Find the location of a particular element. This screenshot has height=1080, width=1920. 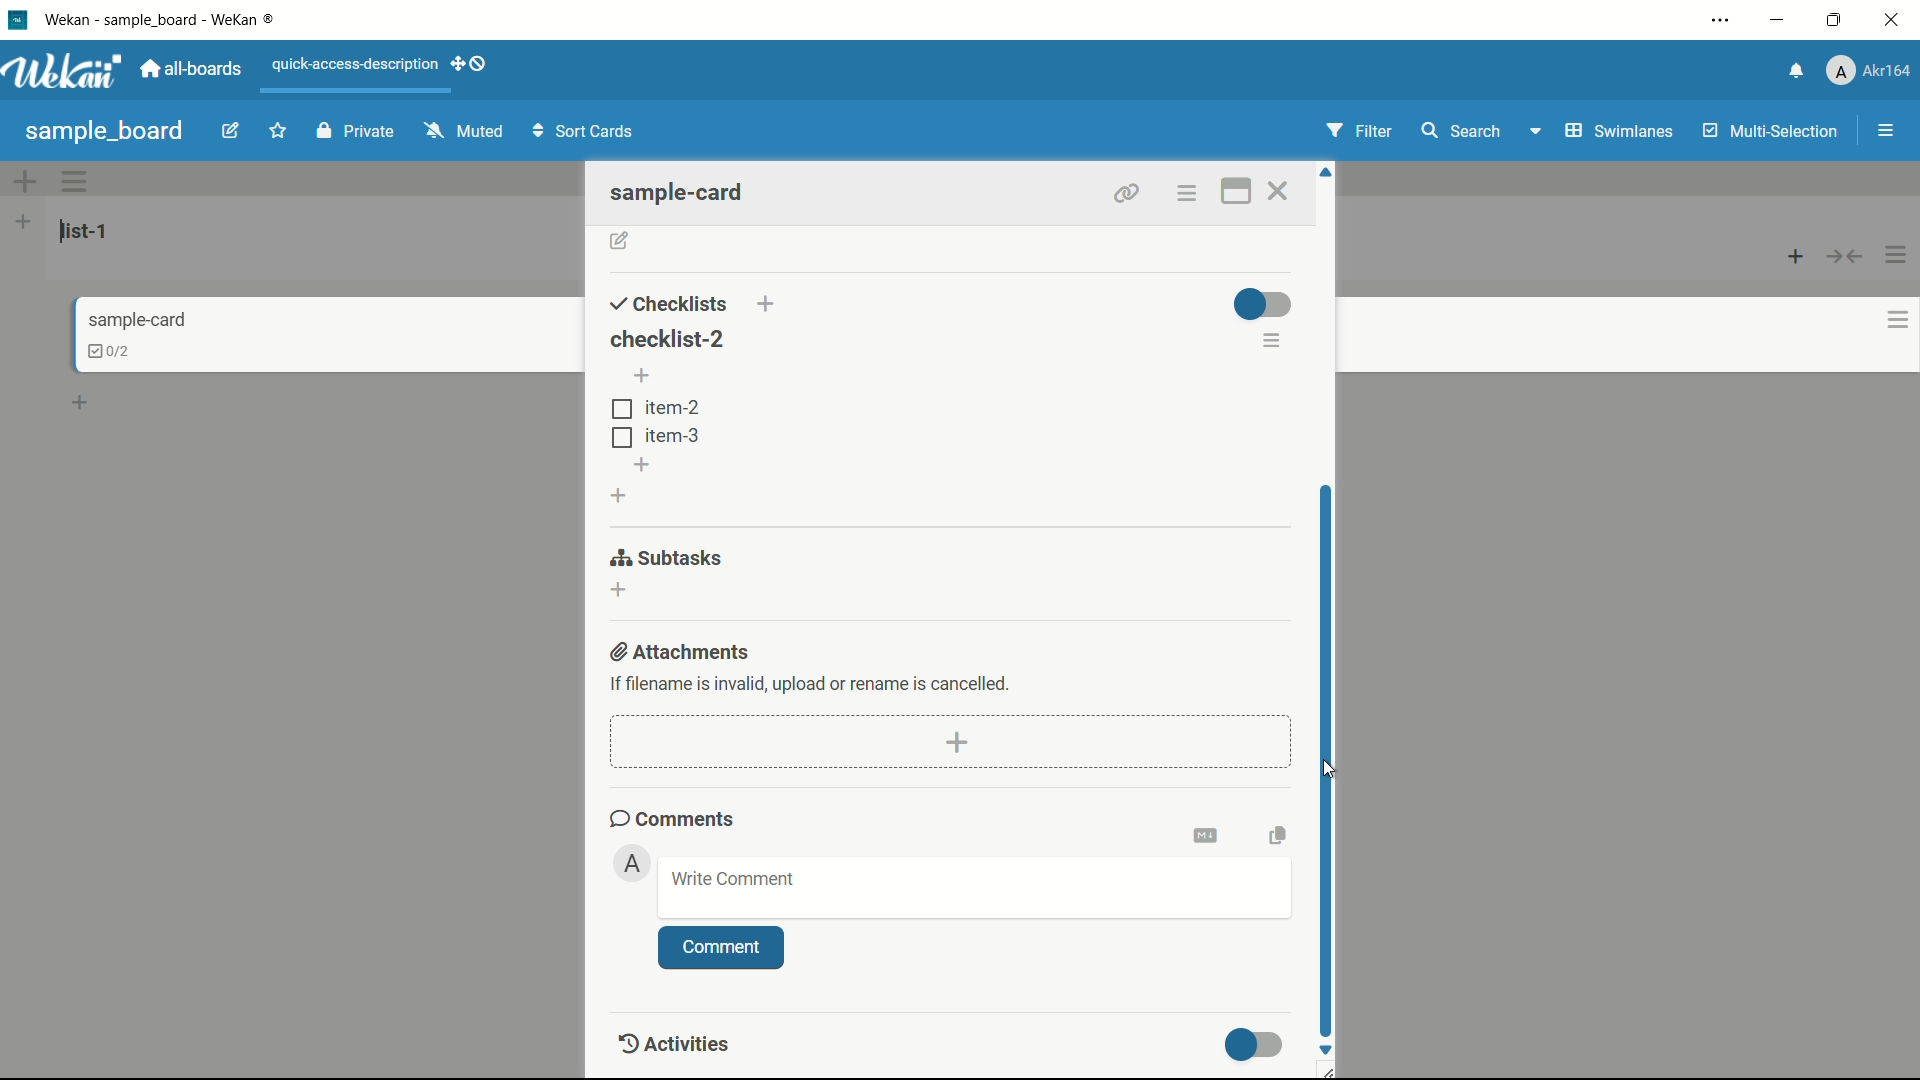

all boards is located at coordinates (196, 69).